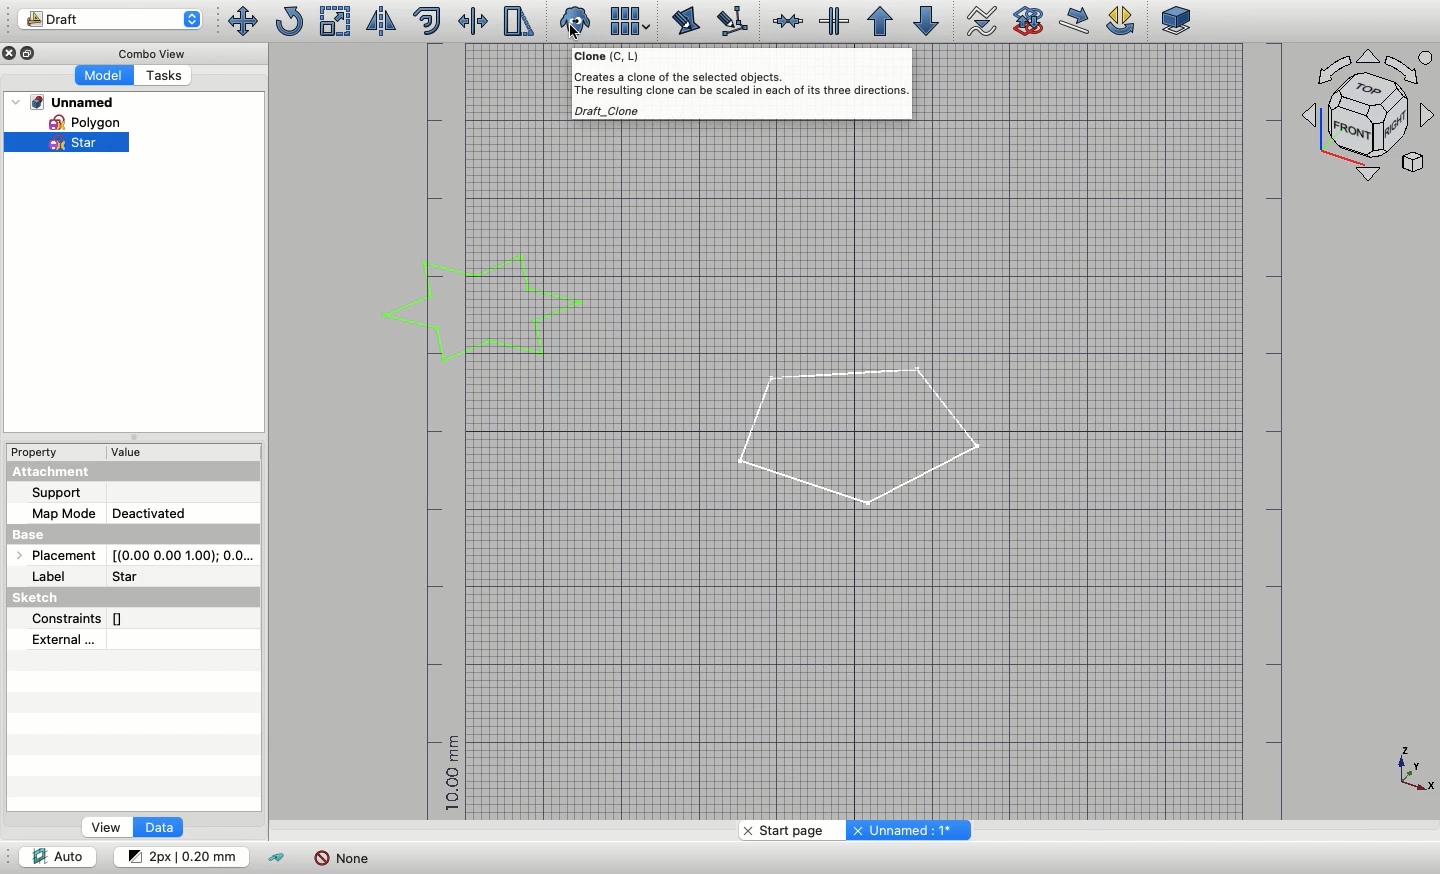 This screenshot has width=1440, height=874. What do you see at coordinates (56, 554) in the screenshot?
I see `Placement` at bounding box center [56, 554].